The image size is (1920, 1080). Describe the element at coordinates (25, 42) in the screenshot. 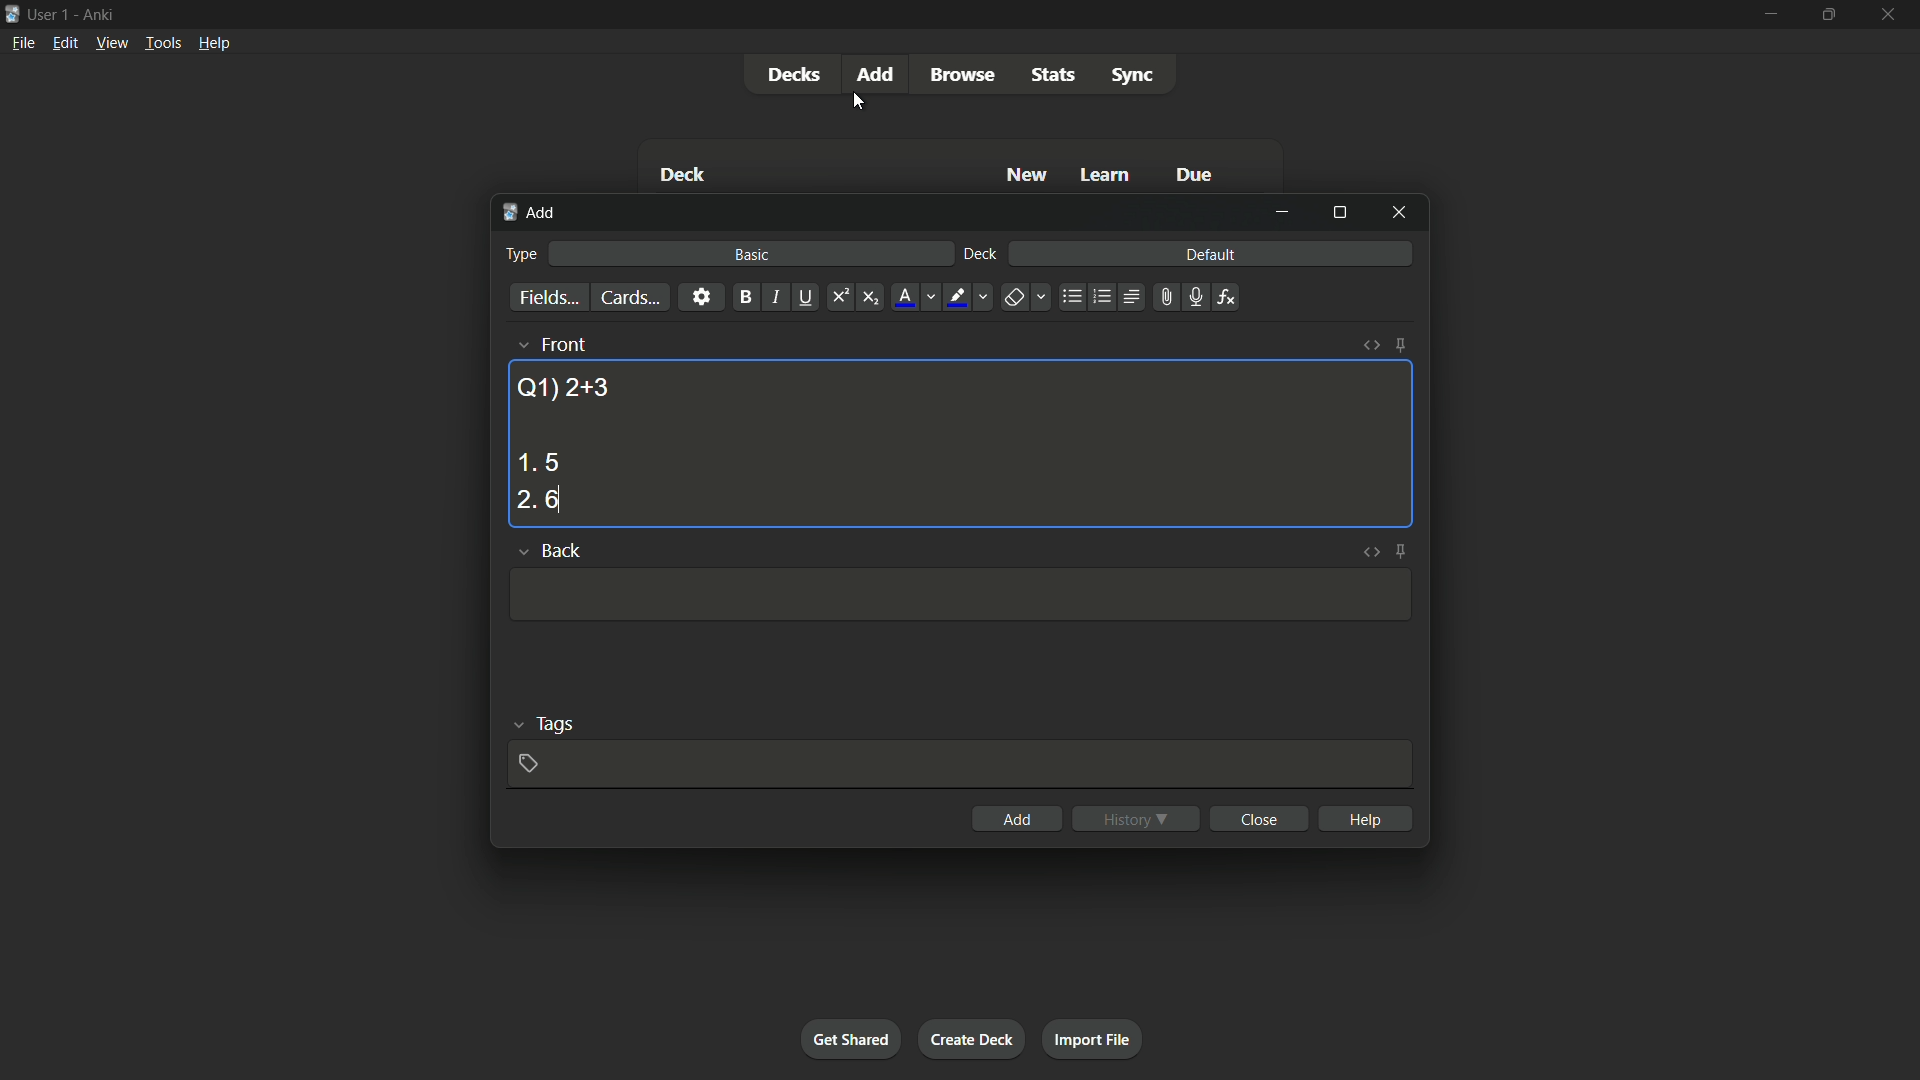

I see `file menu` at that location.